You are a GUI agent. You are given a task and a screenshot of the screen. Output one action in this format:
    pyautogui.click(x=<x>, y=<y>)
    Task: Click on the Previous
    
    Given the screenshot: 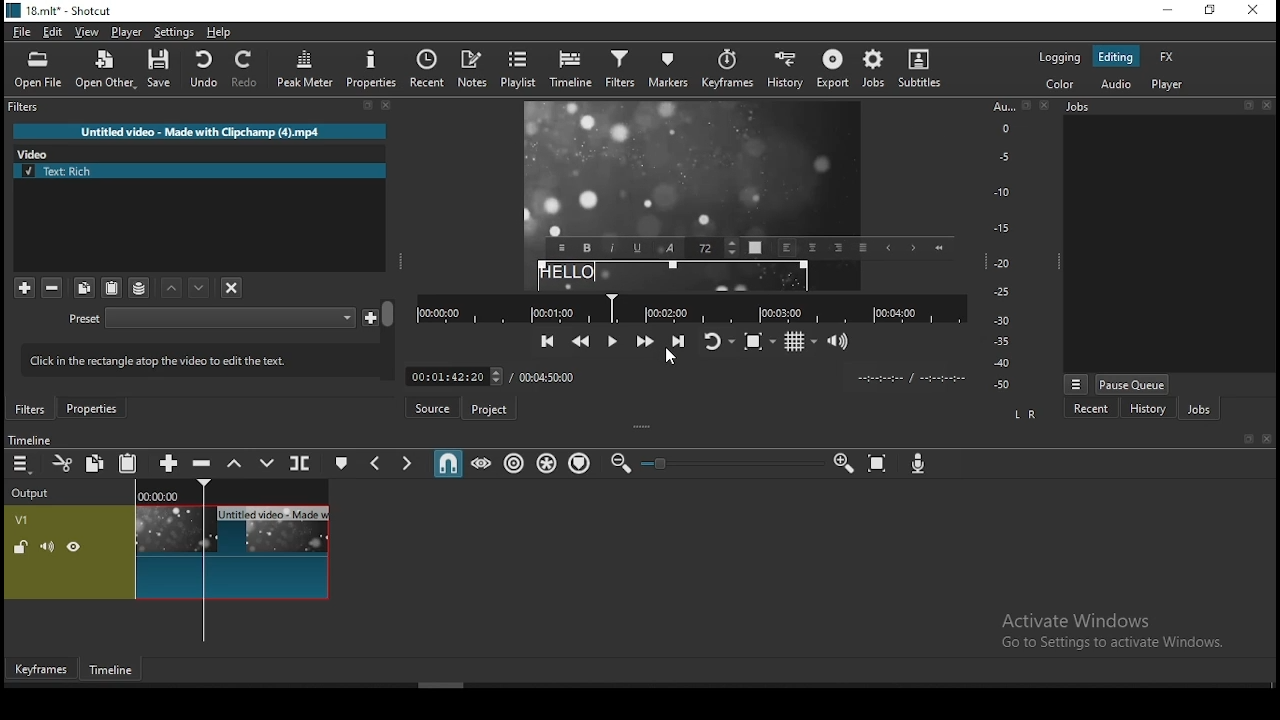 What is the action you would take?
    pyautogui.click(x=888, y=248)
    